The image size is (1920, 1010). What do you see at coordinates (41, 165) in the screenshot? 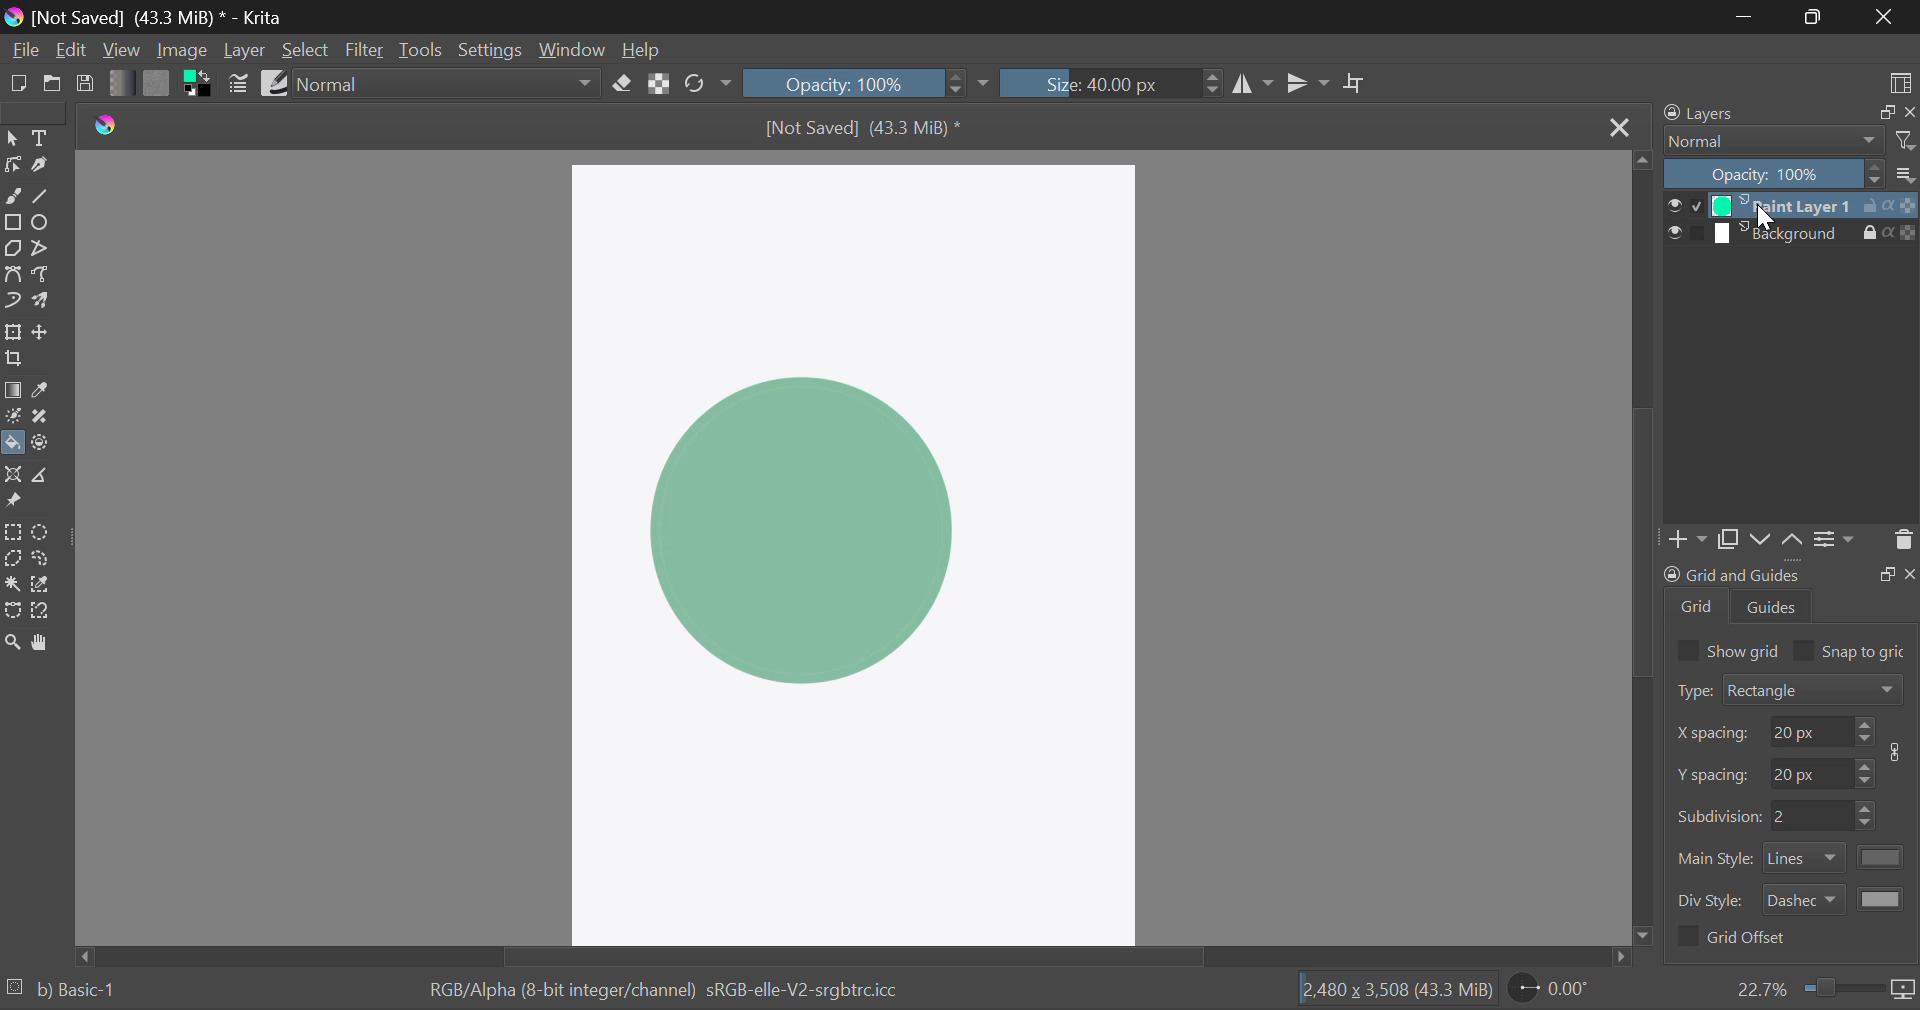
I see `Calligraphic Tool` at bounding box center [41, 165].